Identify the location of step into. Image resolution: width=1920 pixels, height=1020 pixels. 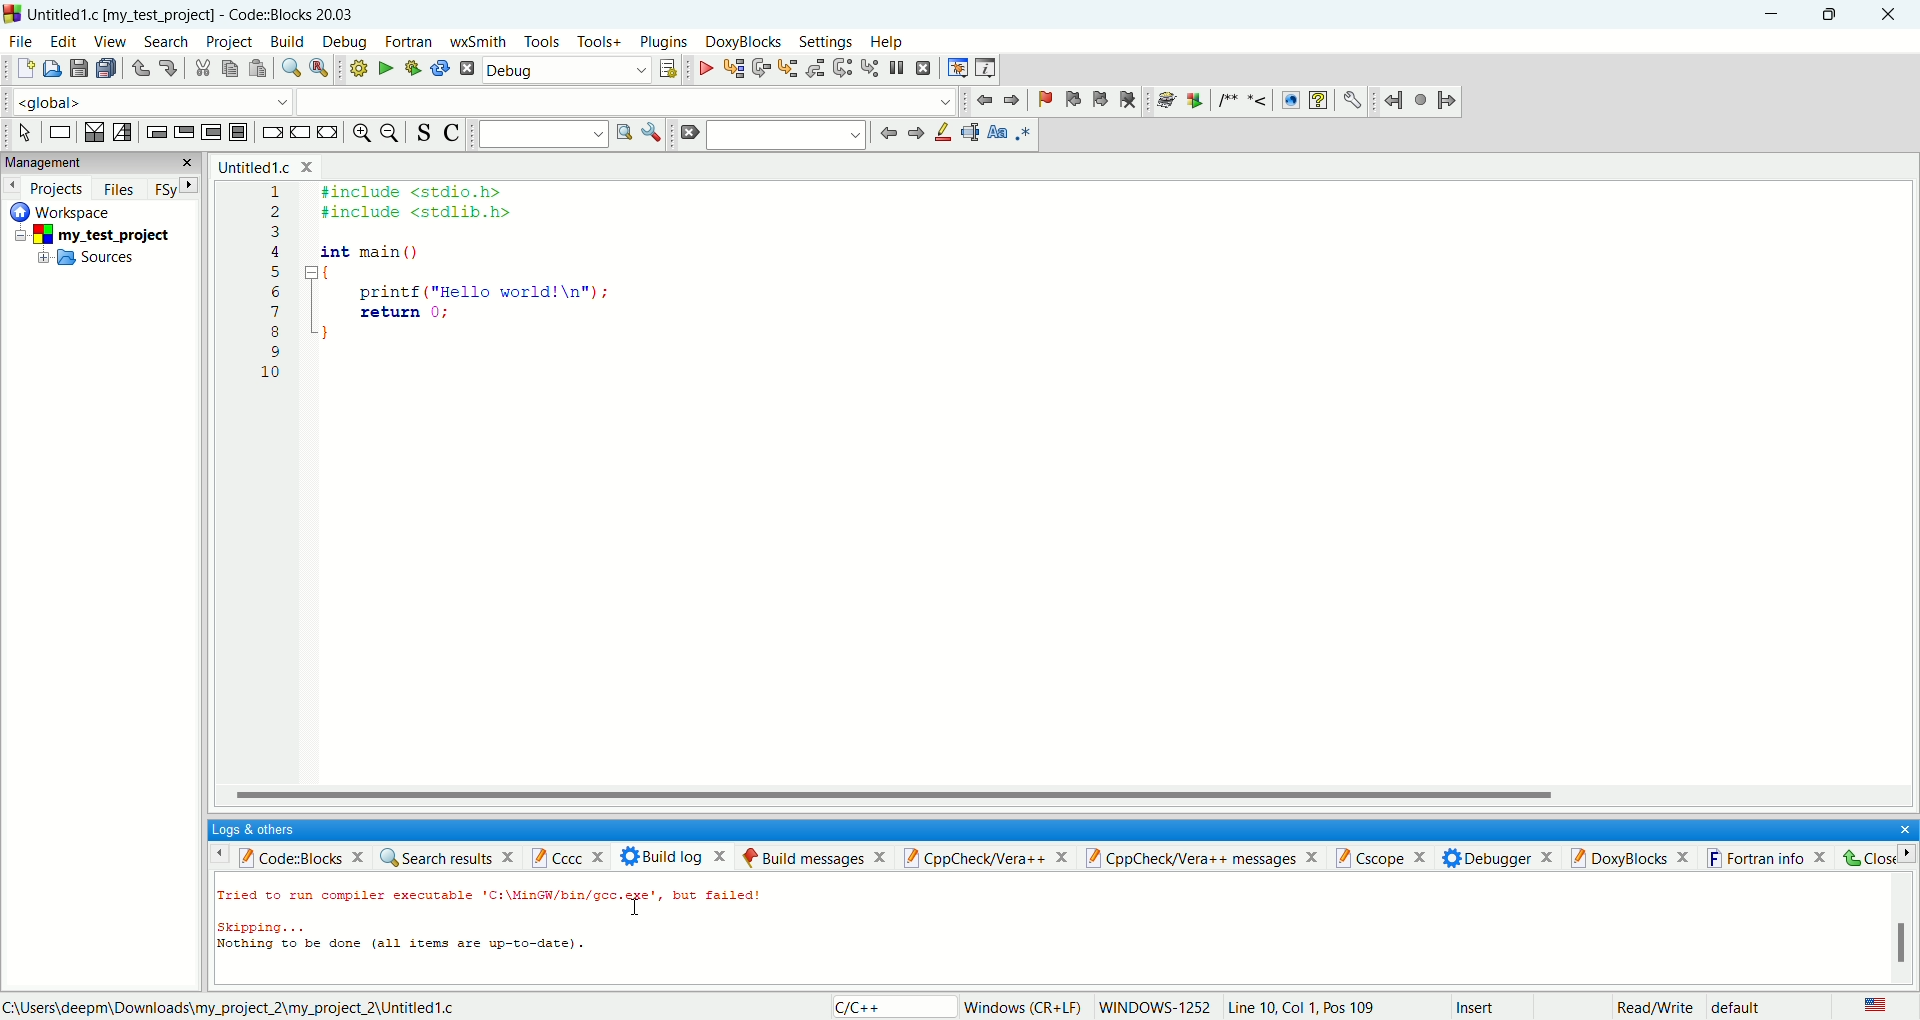
(788, 67).